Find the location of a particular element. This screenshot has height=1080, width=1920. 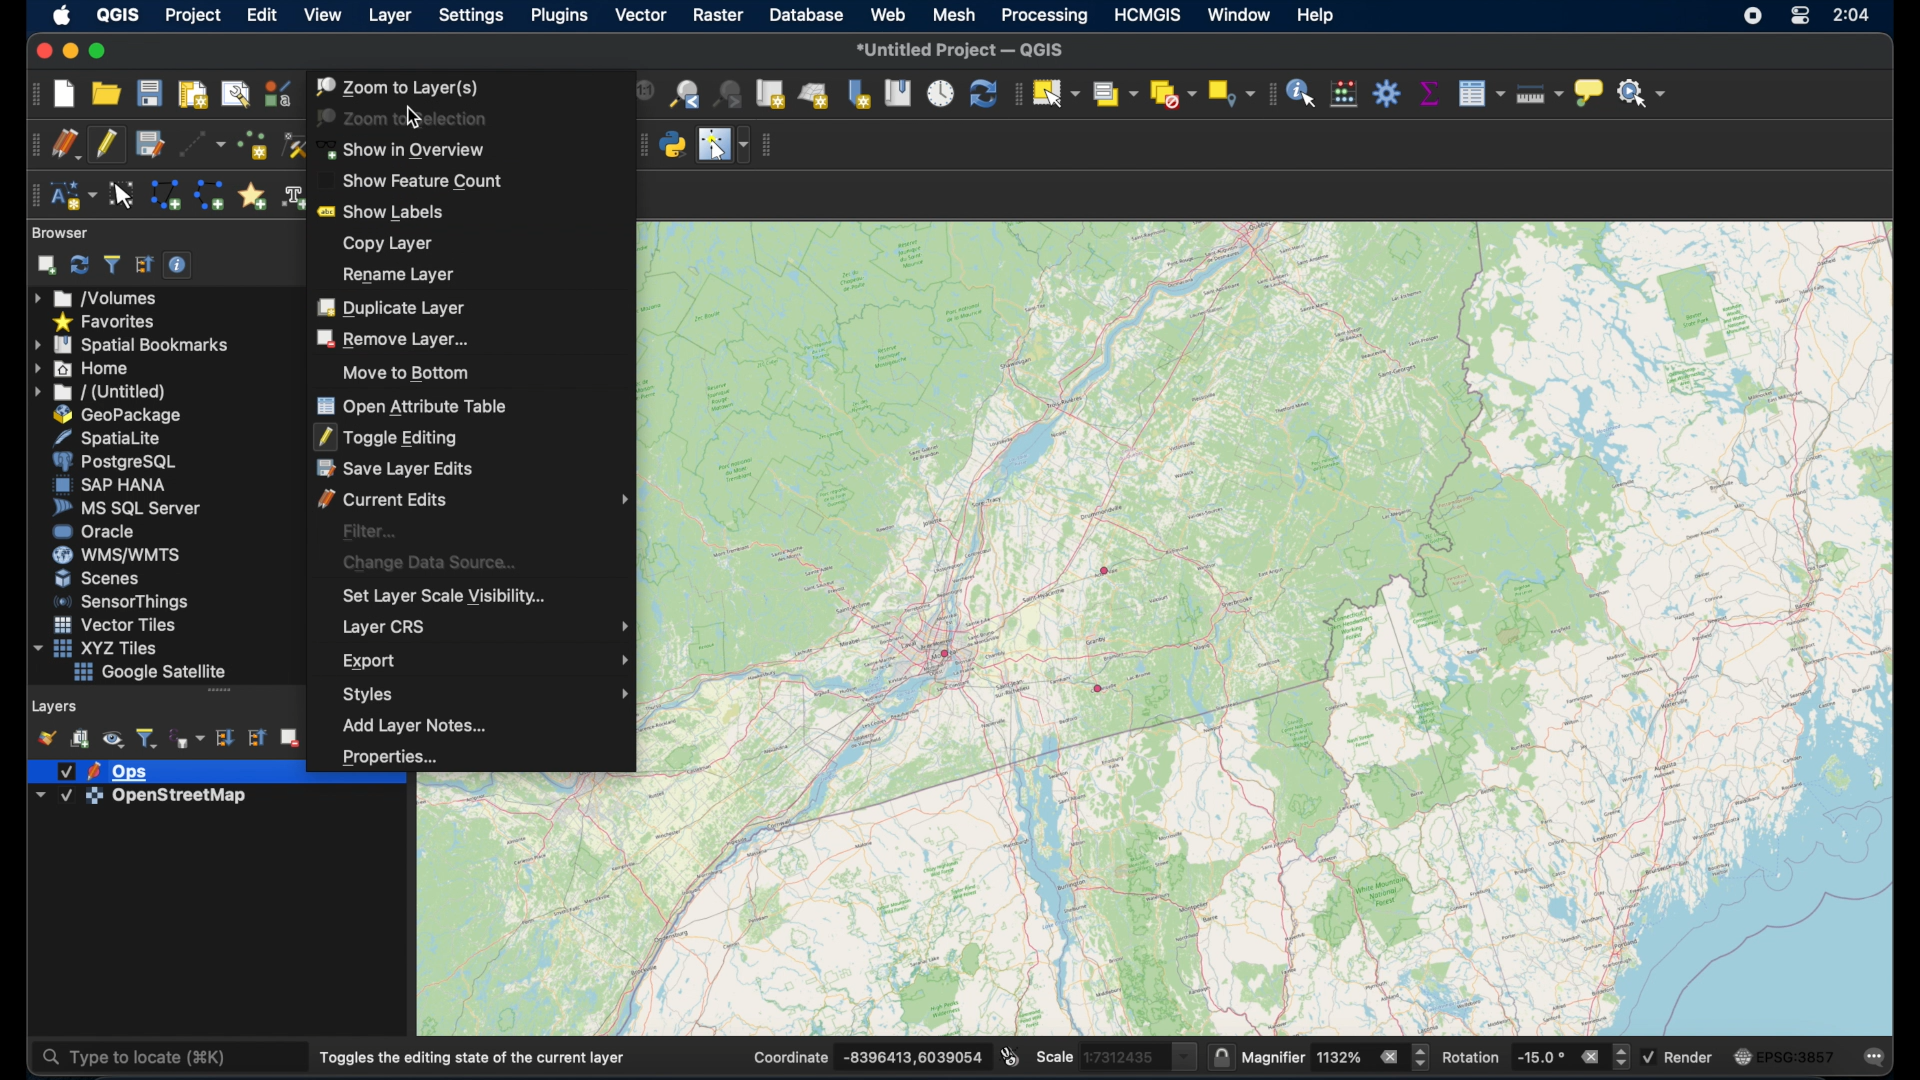

add layer notes is located at coordinates (409, 725).